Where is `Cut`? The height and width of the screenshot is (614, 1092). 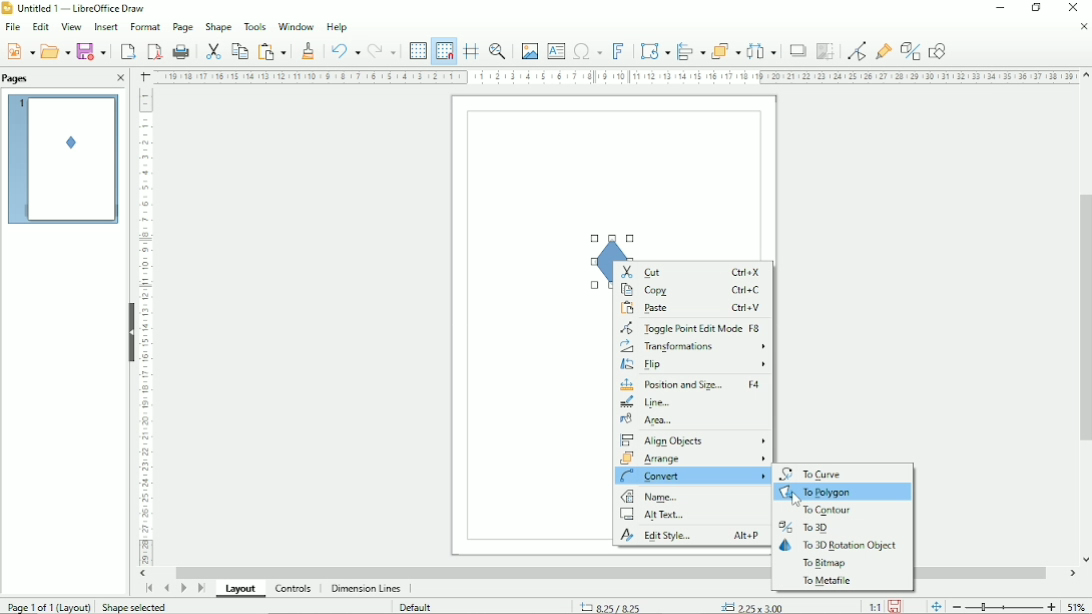
Cut is located at coordinates (691, 272).